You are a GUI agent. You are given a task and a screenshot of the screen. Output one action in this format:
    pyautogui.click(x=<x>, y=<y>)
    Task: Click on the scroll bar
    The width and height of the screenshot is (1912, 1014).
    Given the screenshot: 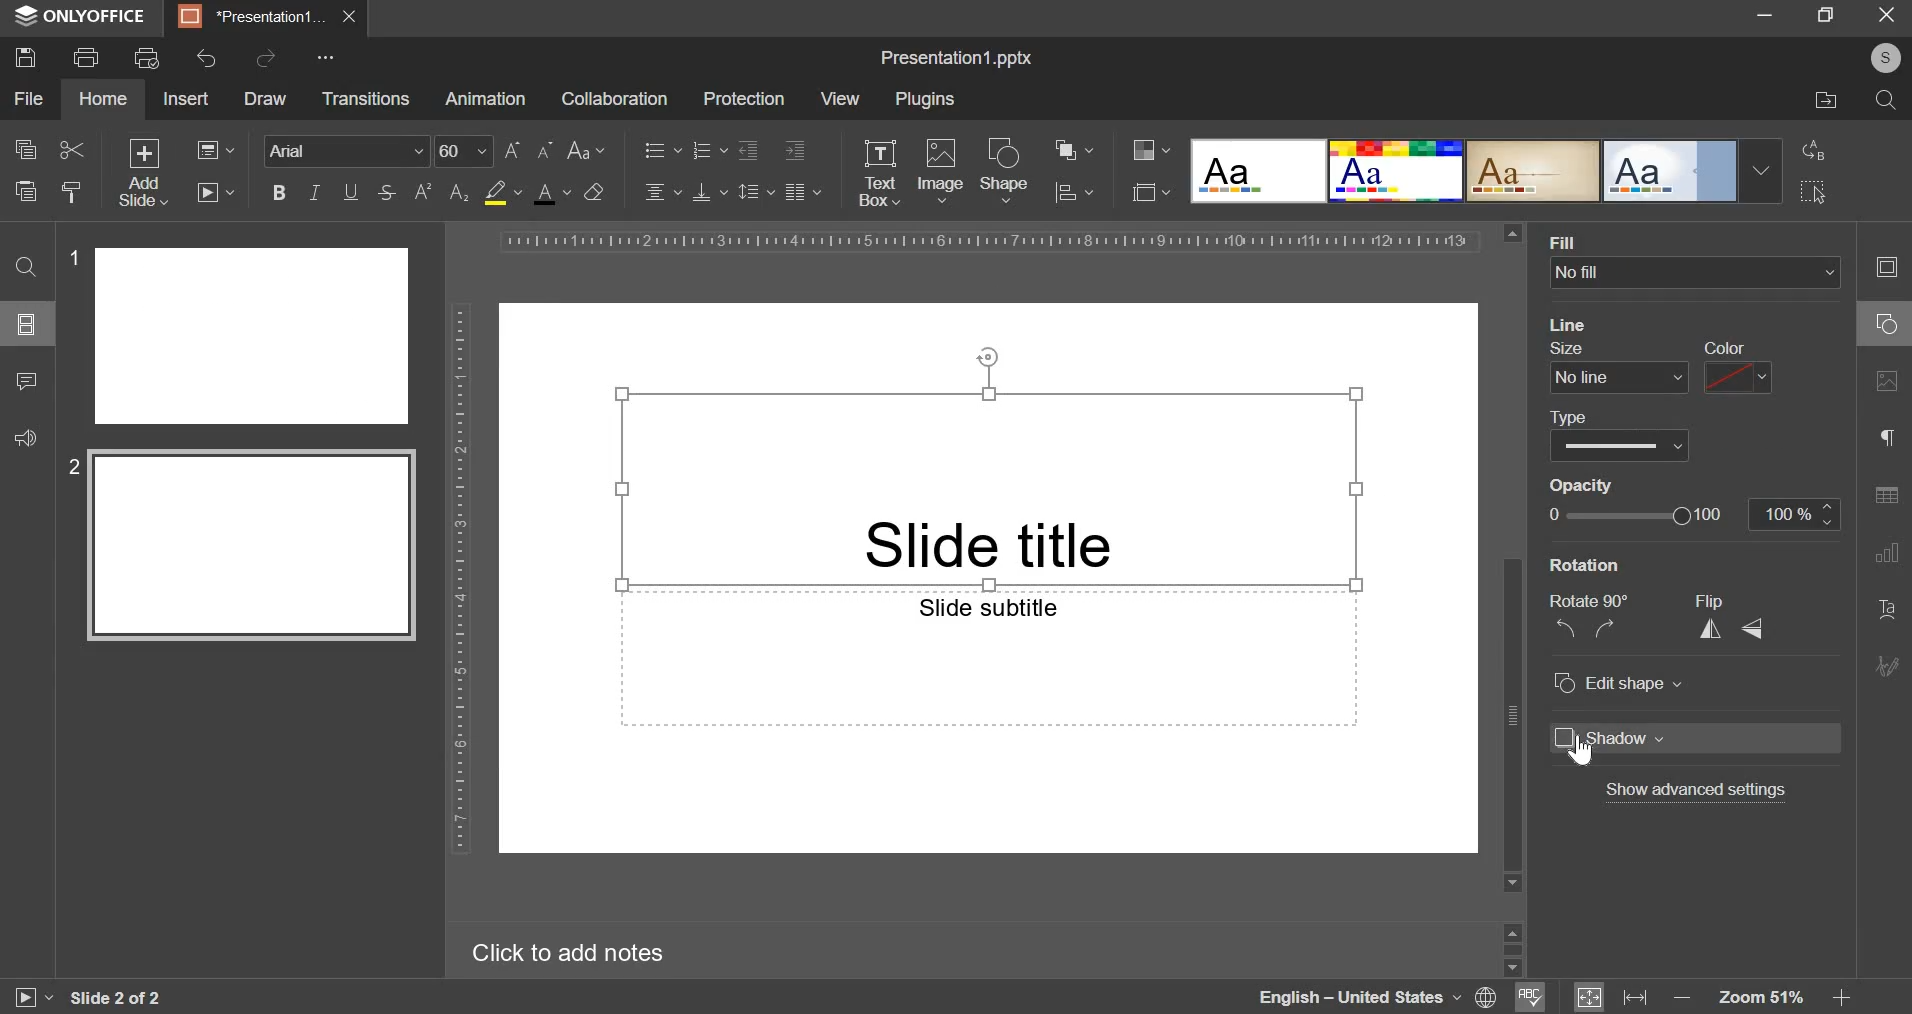 What is the action you would take?
    pyautogui.click(x=1513, y=557)
    